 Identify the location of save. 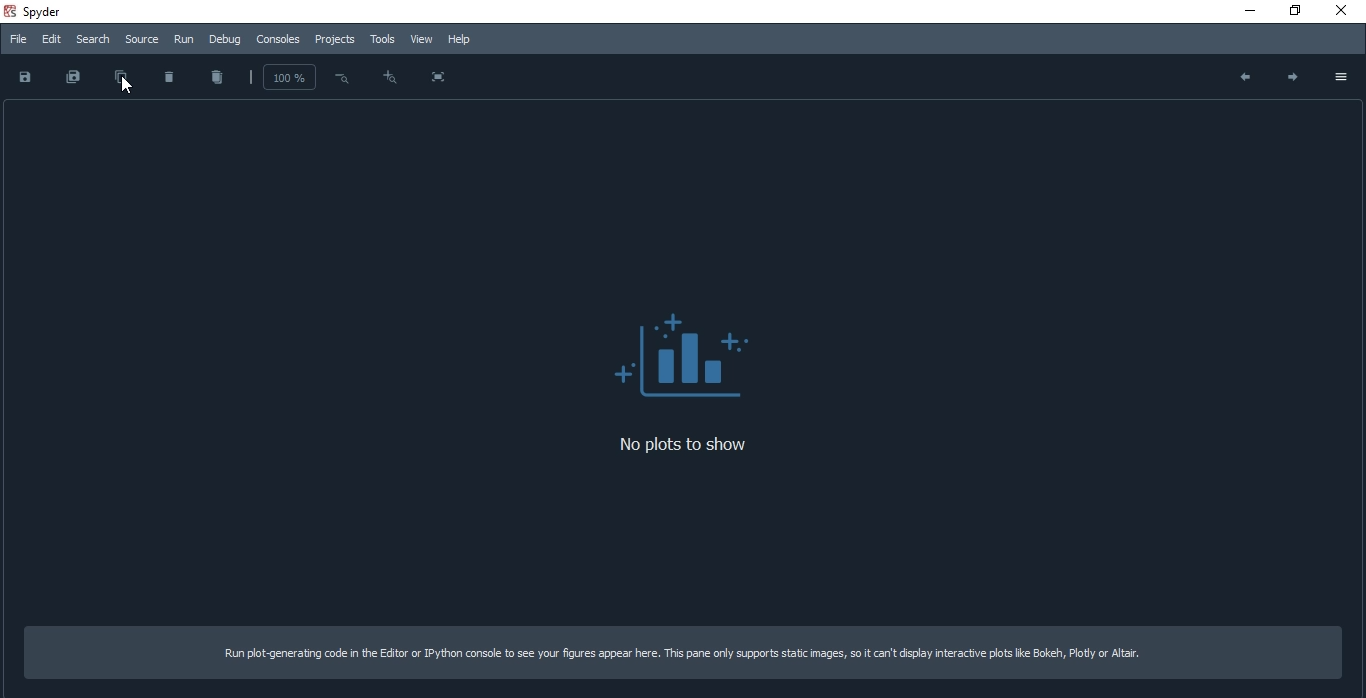
(27, 79).